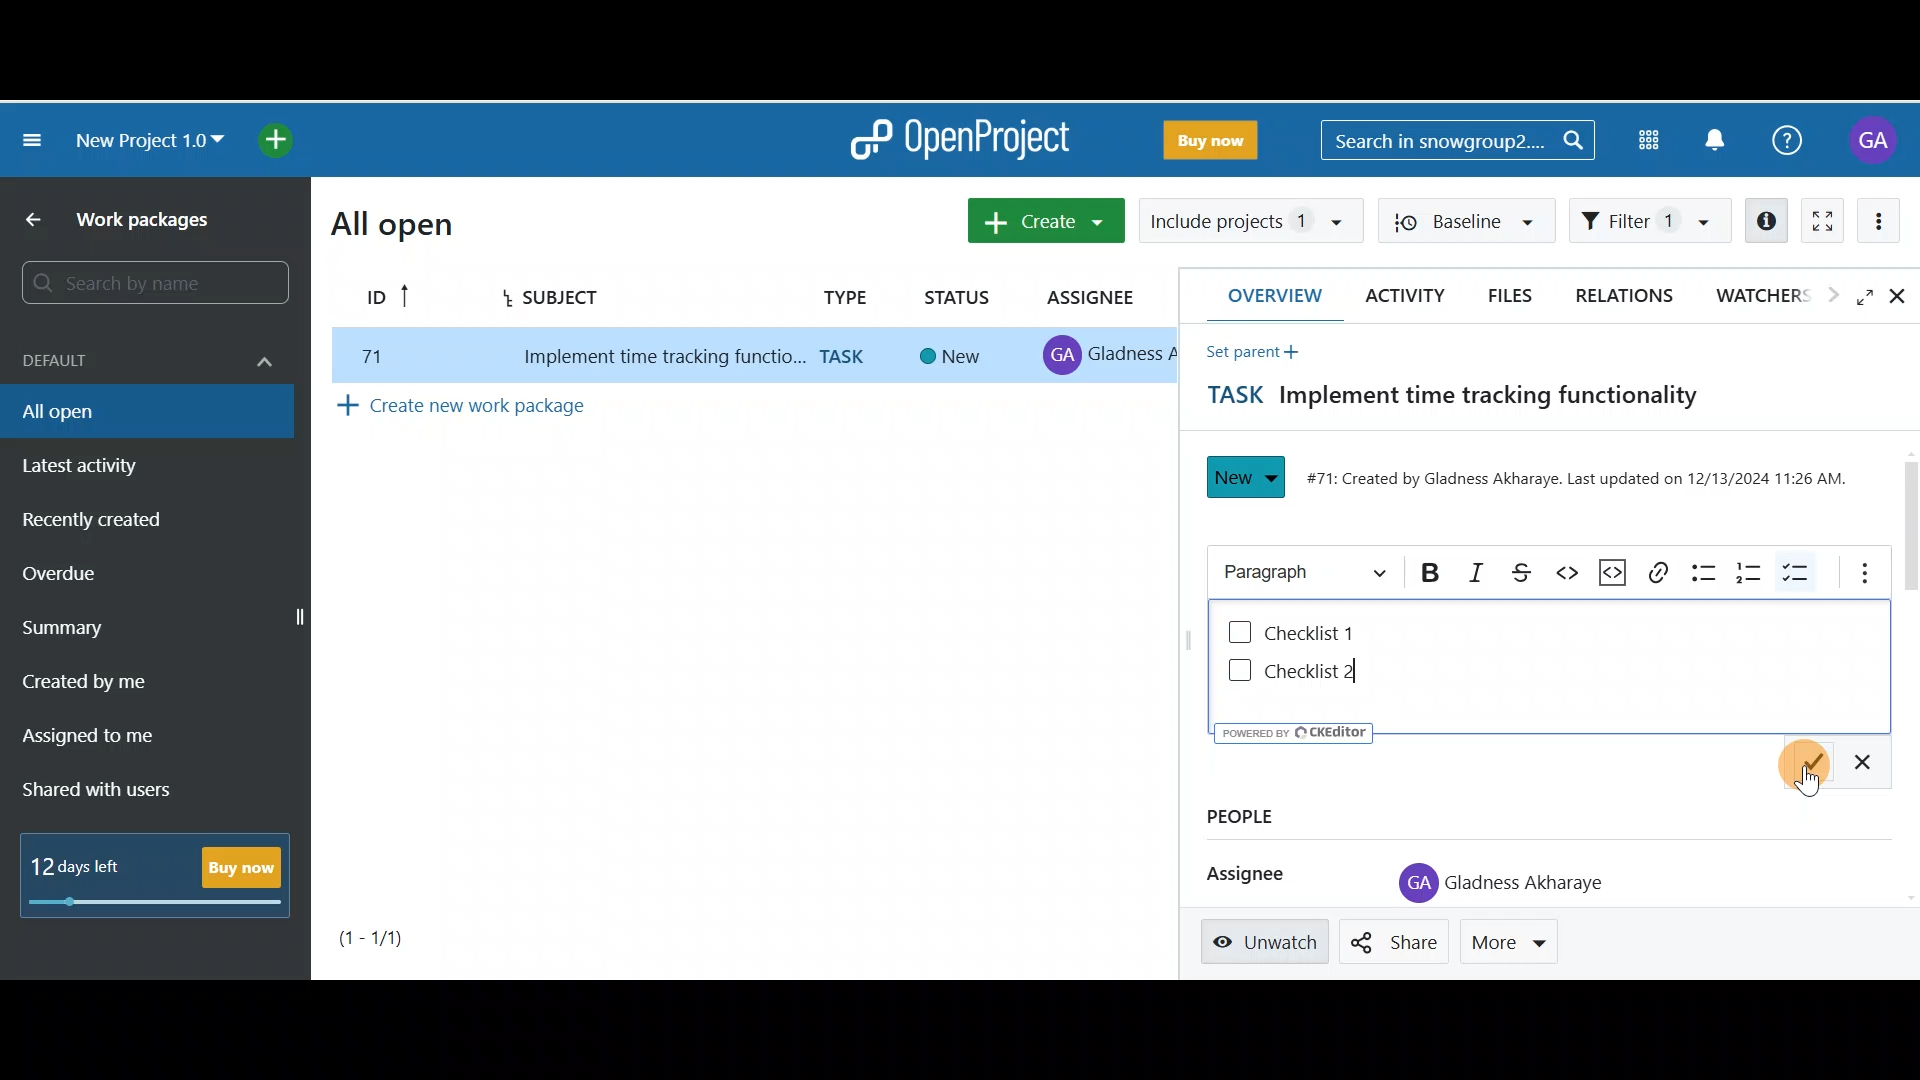  What do you see at coordinates (1268, 942) in the screenshot?
I see `Unwatch` at bounding box center [1268, 942].